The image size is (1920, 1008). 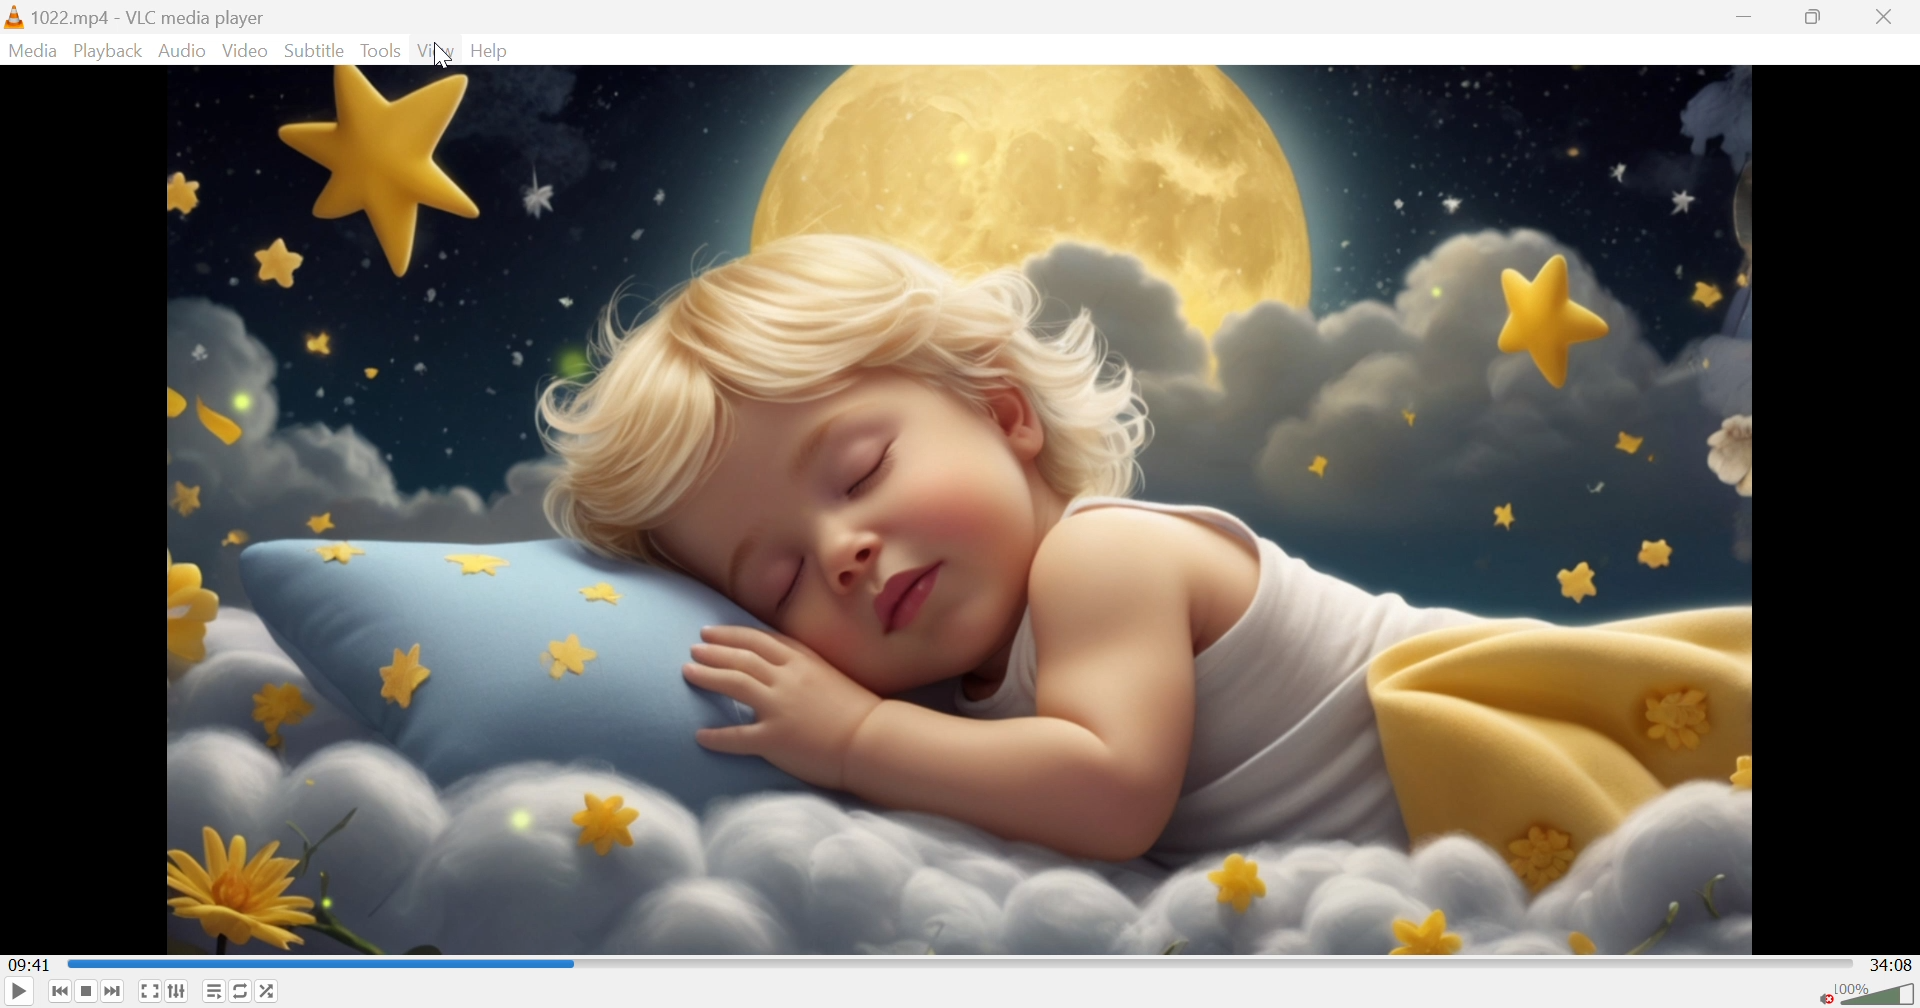 I want to click on Stop playback, so click(x=88, y=993).